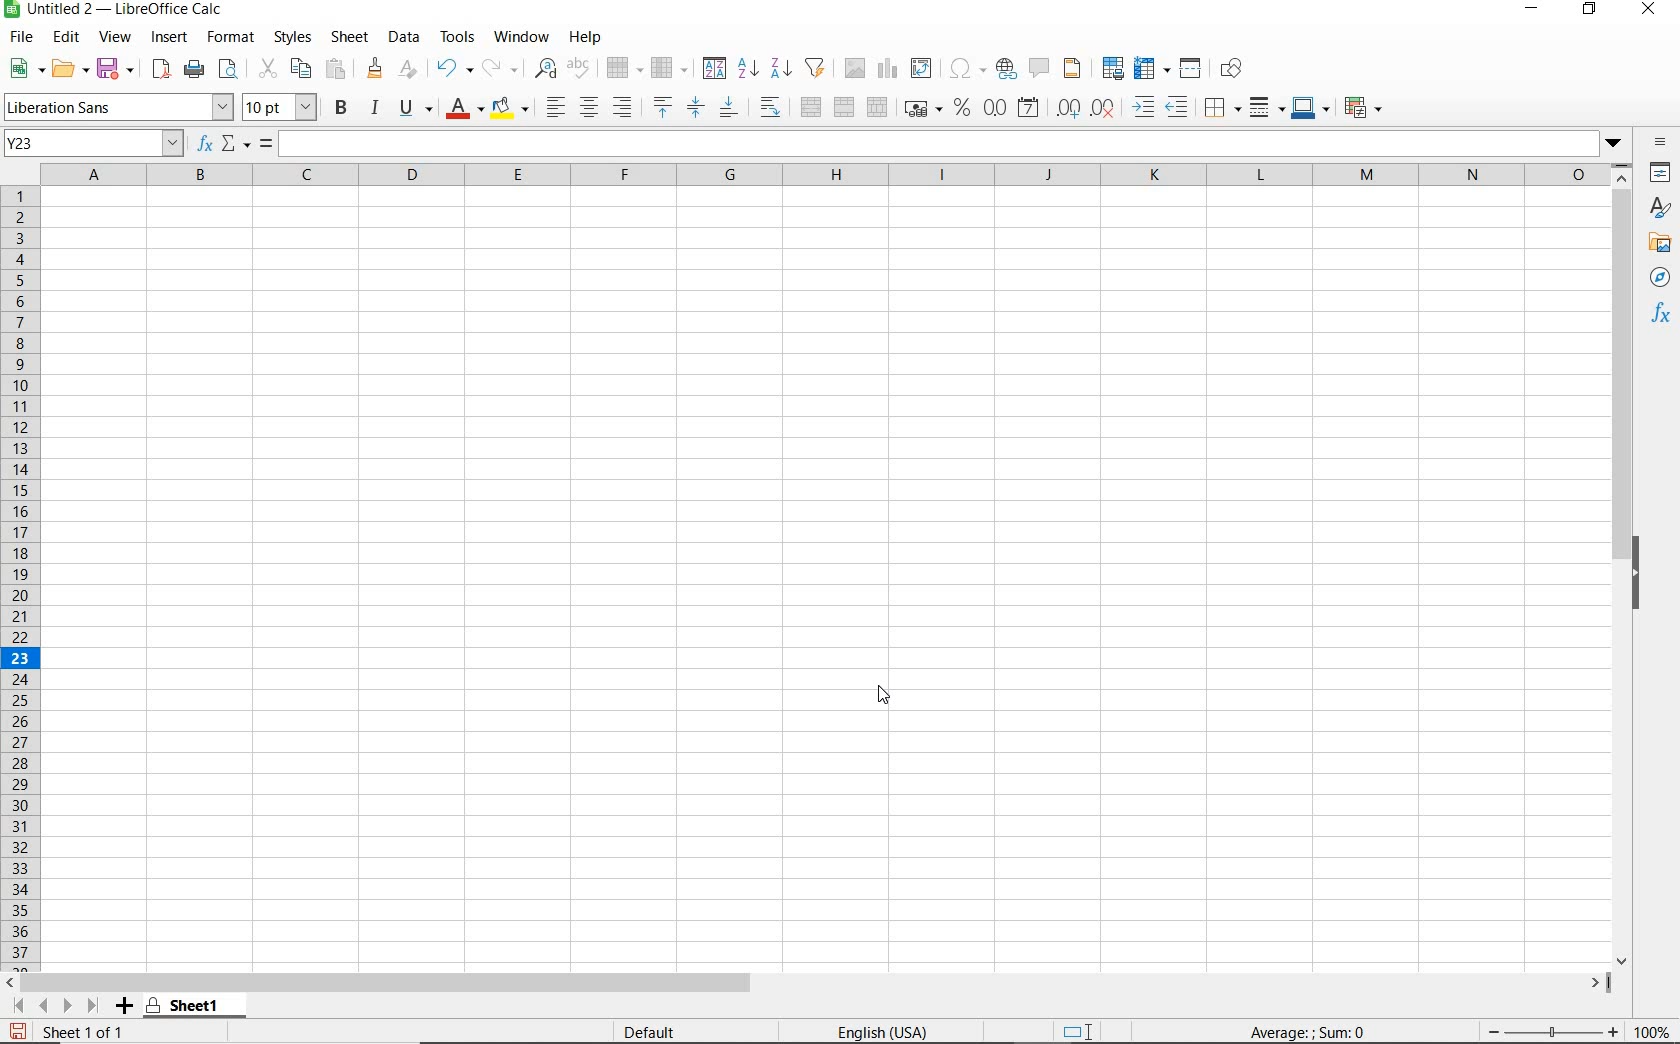  I want to click on ALIGN TOP, so click(662, 107).